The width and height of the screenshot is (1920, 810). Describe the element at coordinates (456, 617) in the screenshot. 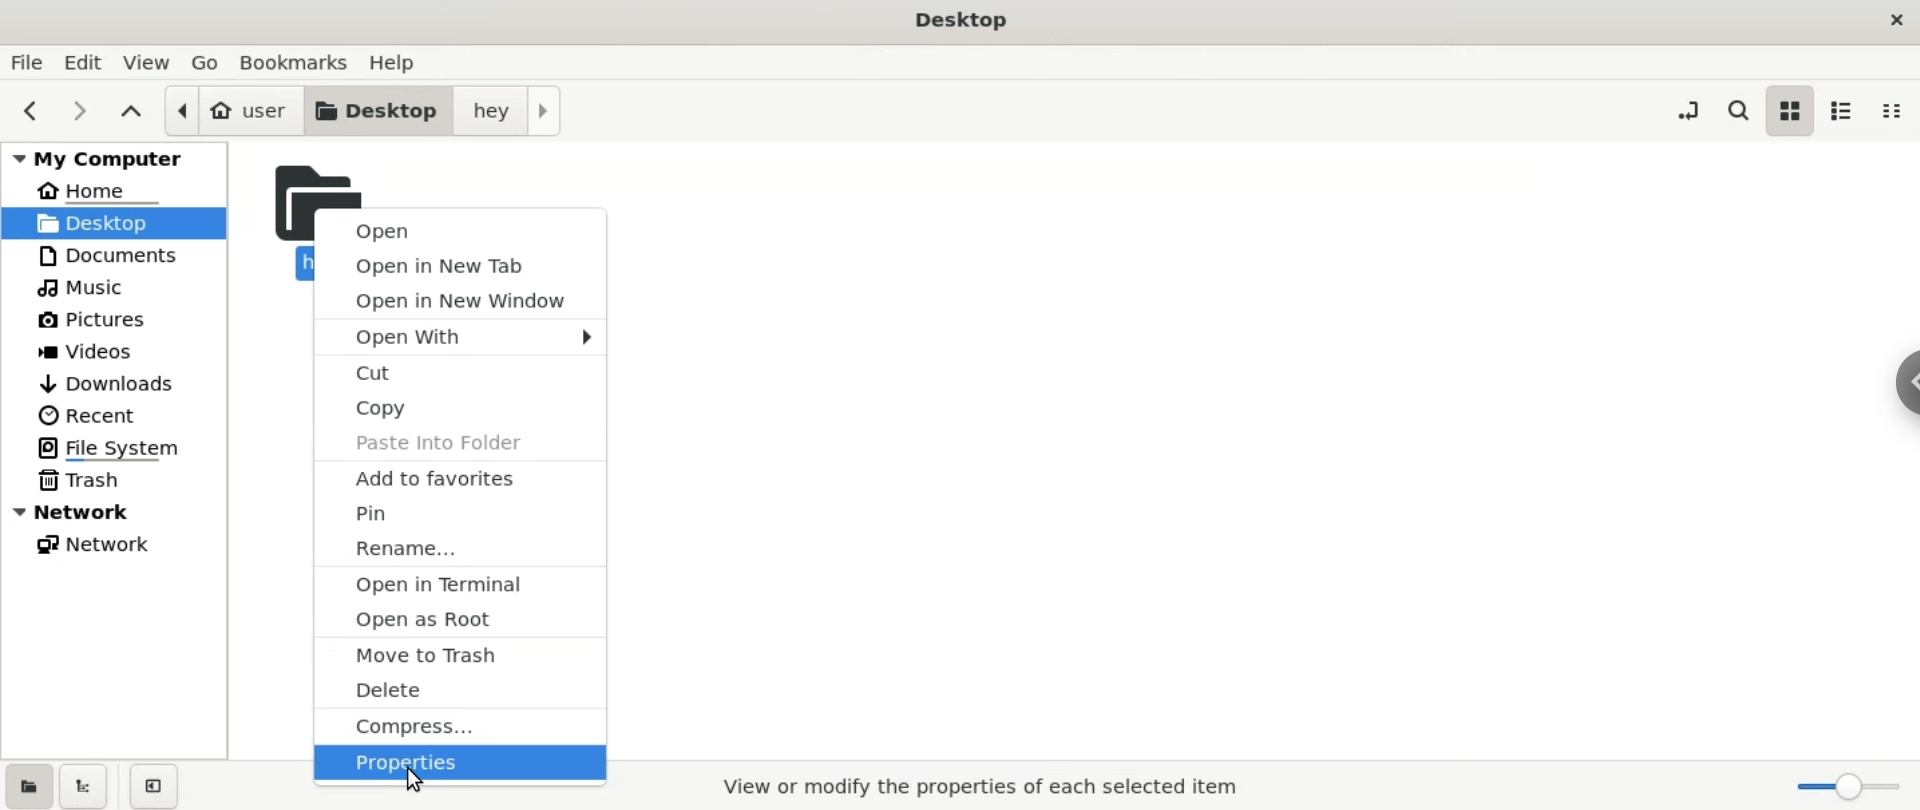

I see `open as root` at that location.